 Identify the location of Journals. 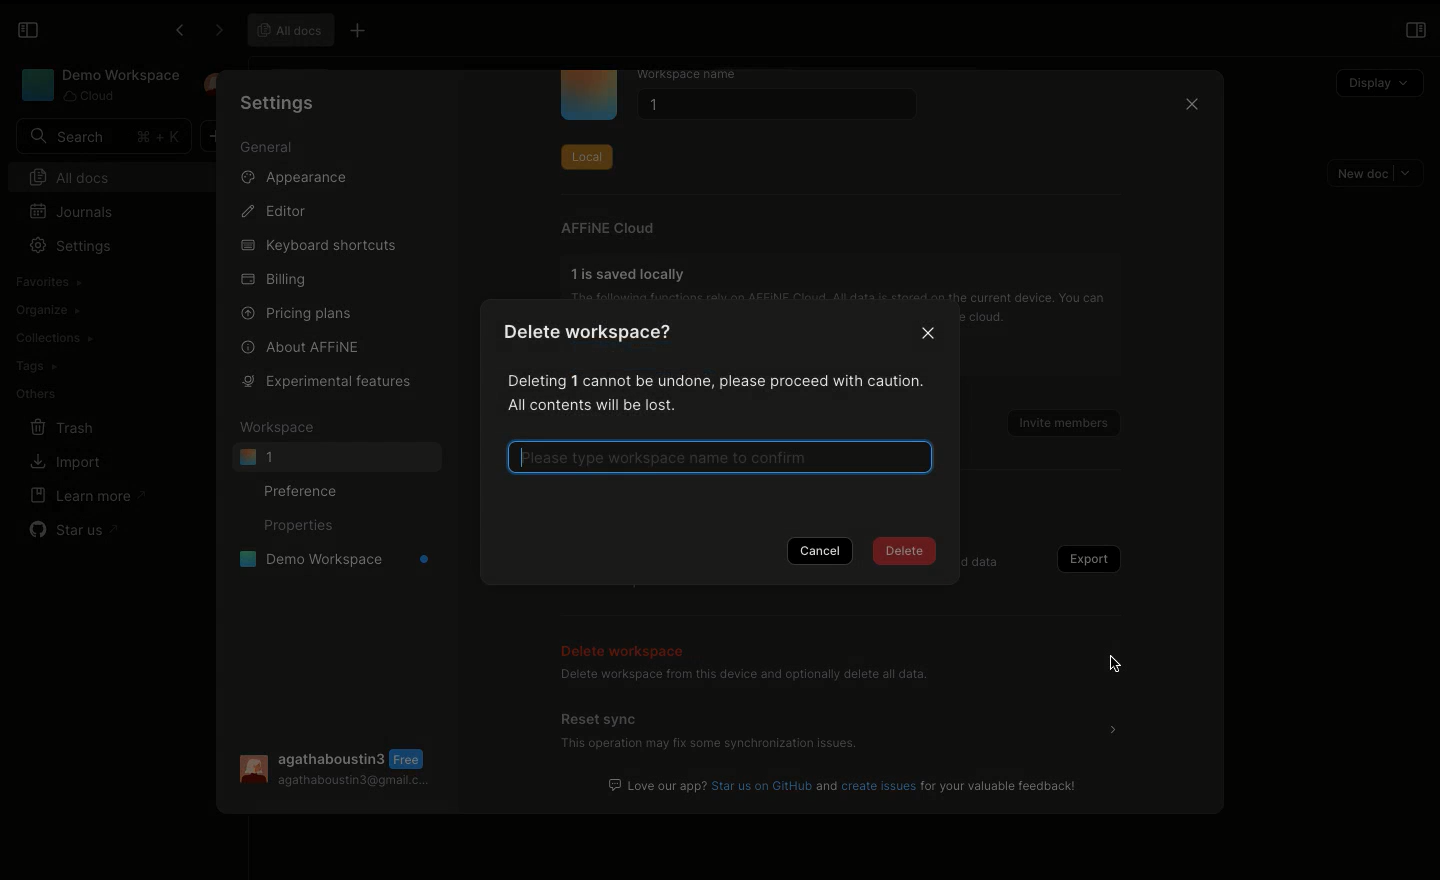
(73, 212).